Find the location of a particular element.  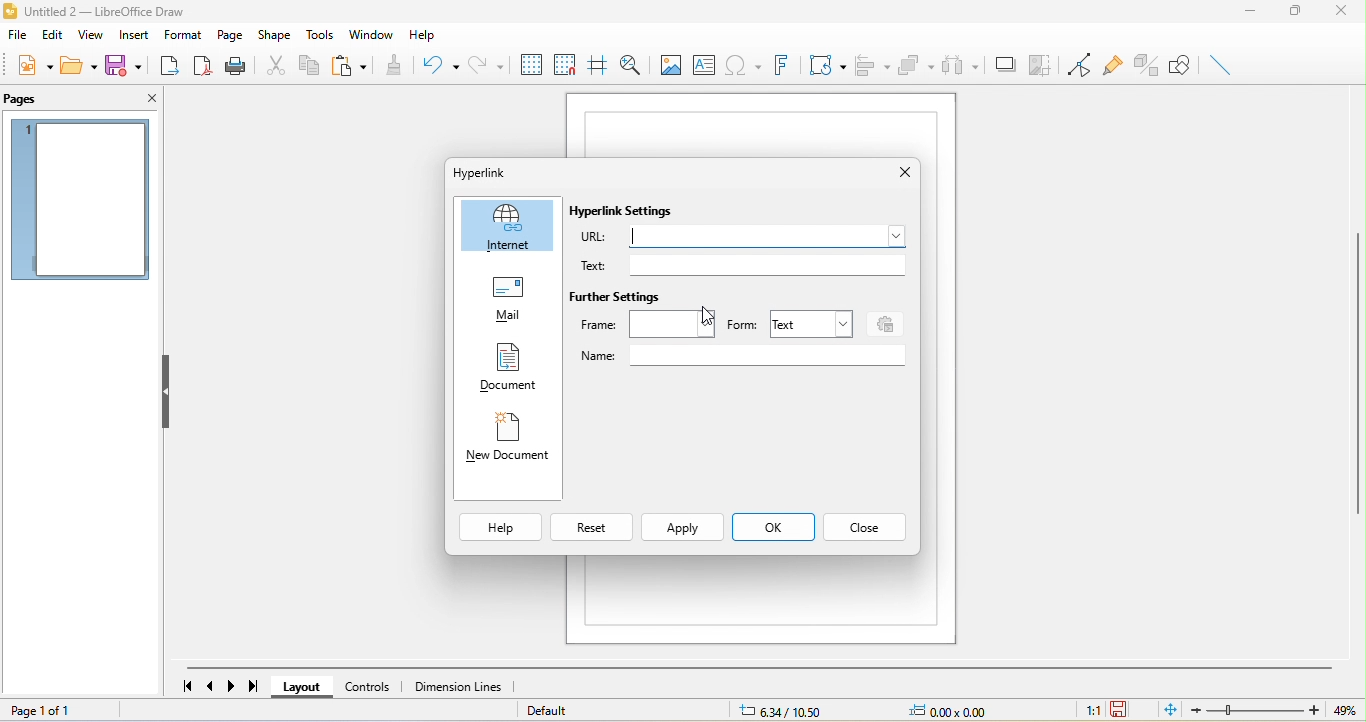

name is located at coordinates (742, 353).